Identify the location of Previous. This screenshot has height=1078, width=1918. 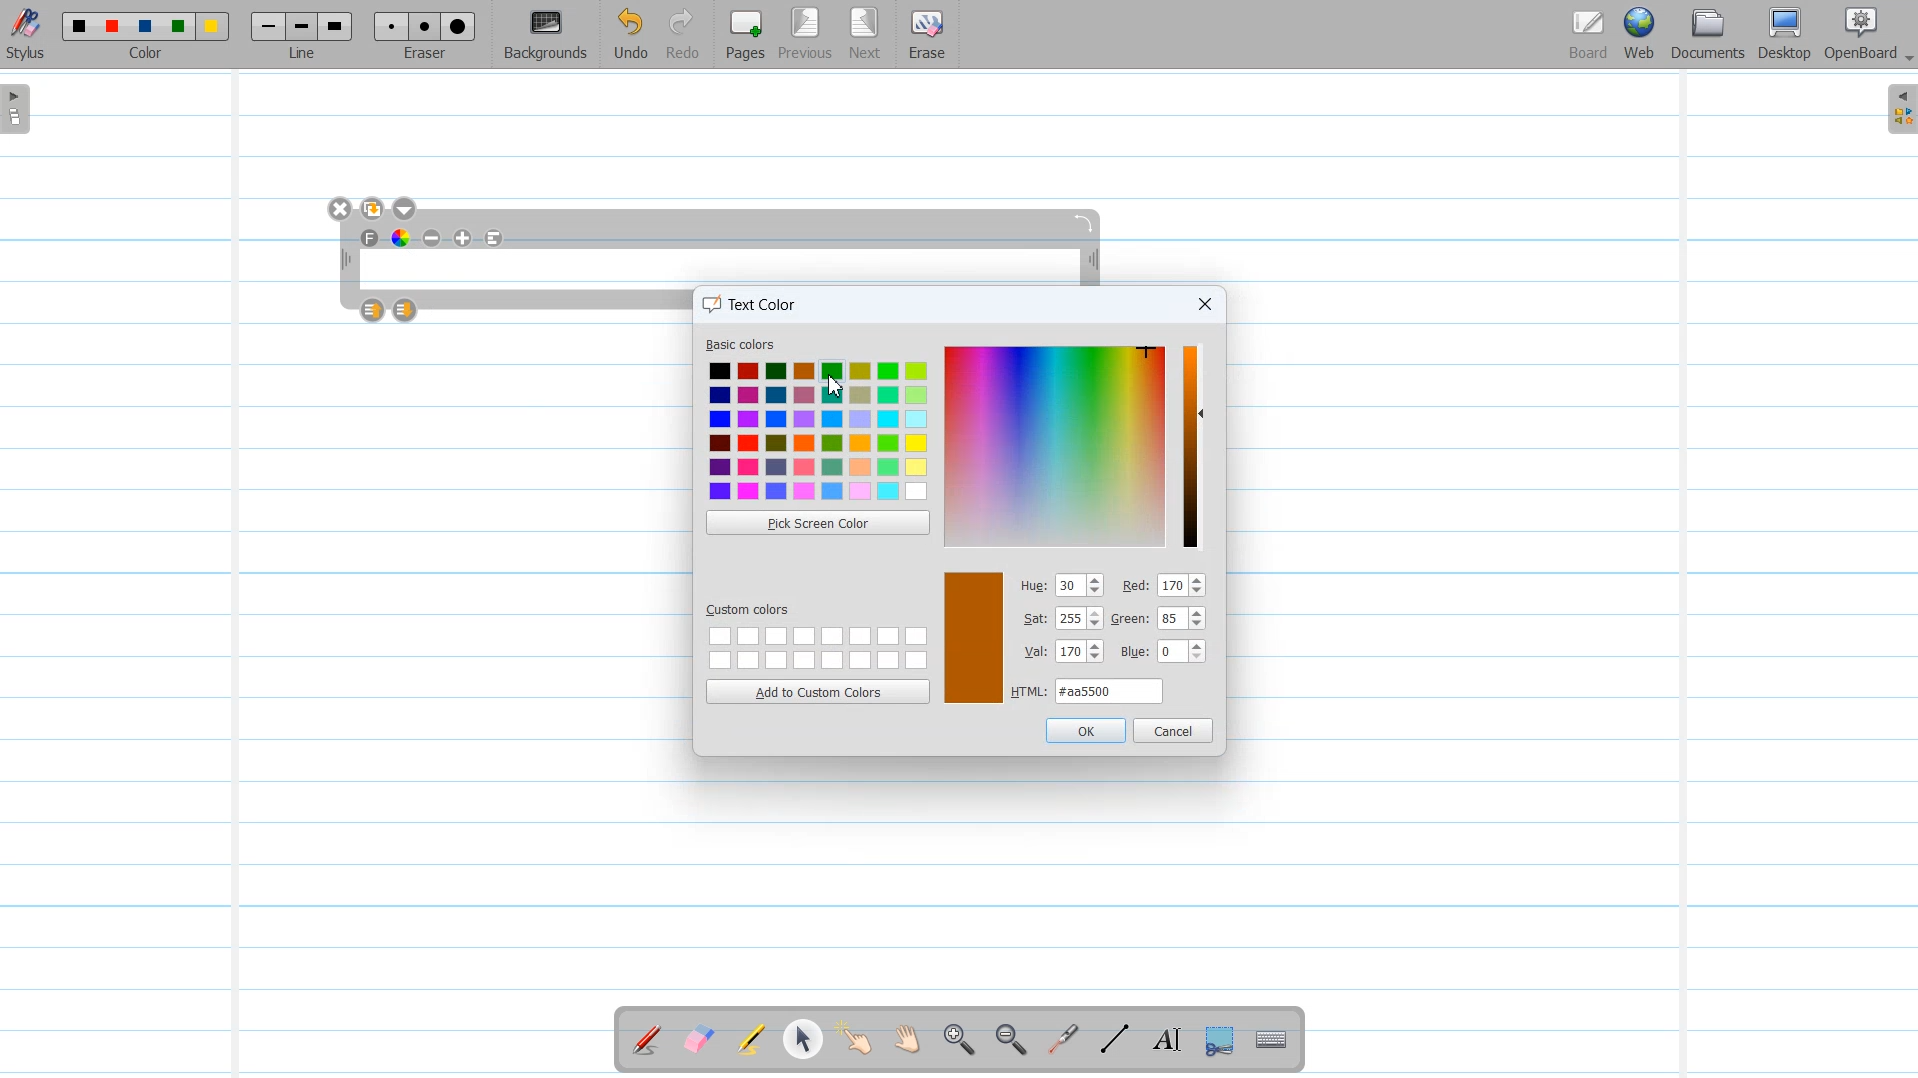
(808, 35).